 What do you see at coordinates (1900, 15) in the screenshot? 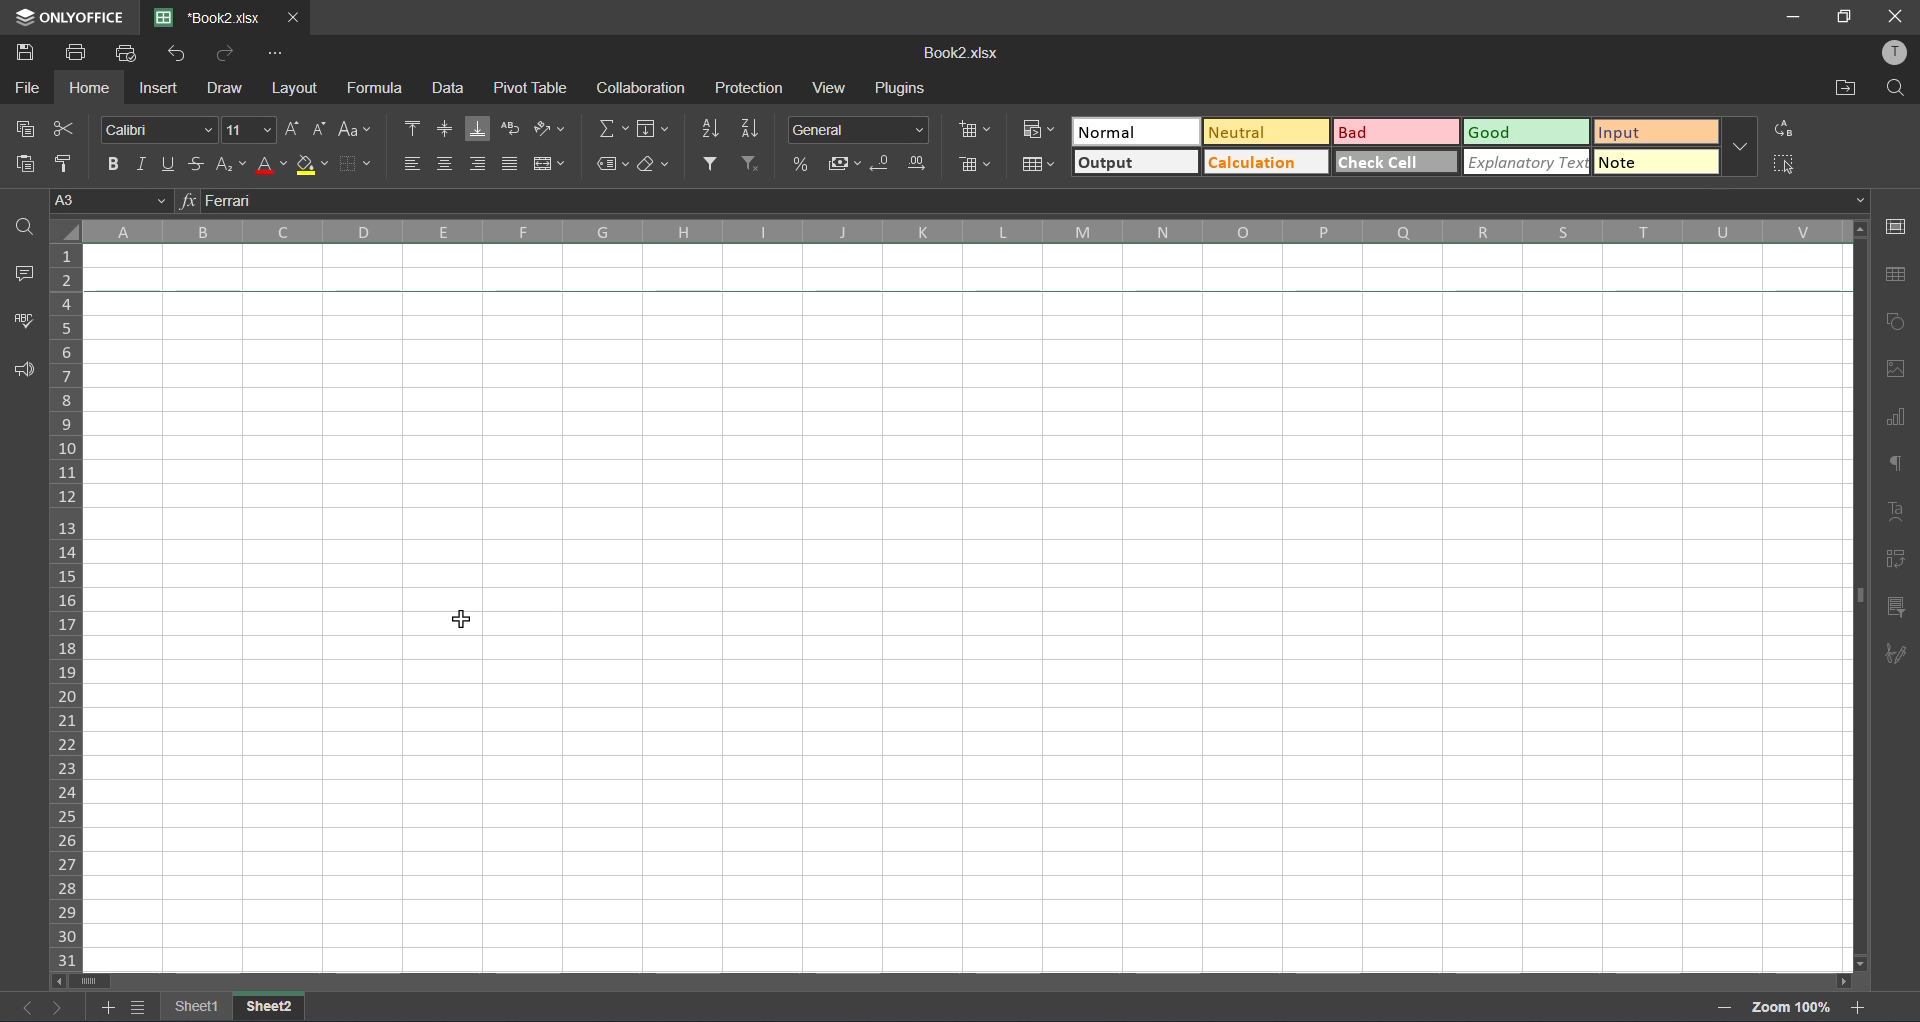
I see `close` at bounding box center [1900, 15].